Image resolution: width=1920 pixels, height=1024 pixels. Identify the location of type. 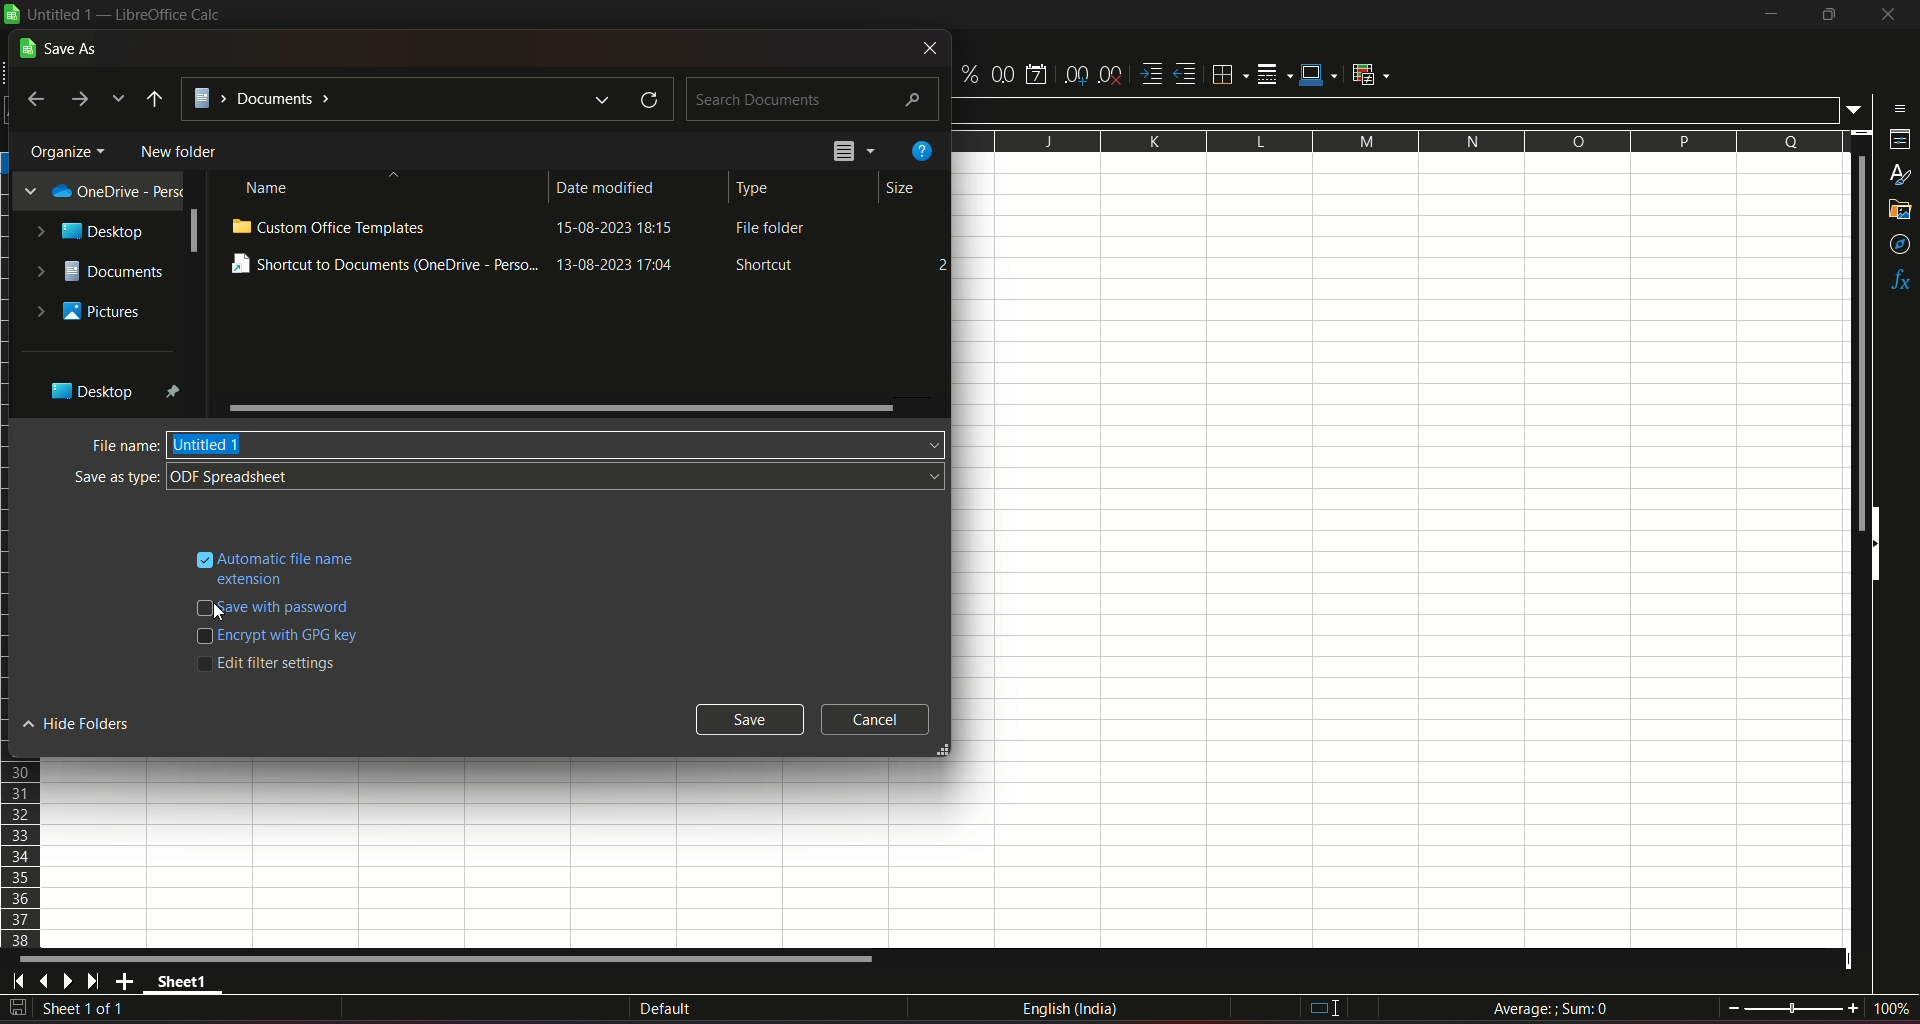
(756, 188).